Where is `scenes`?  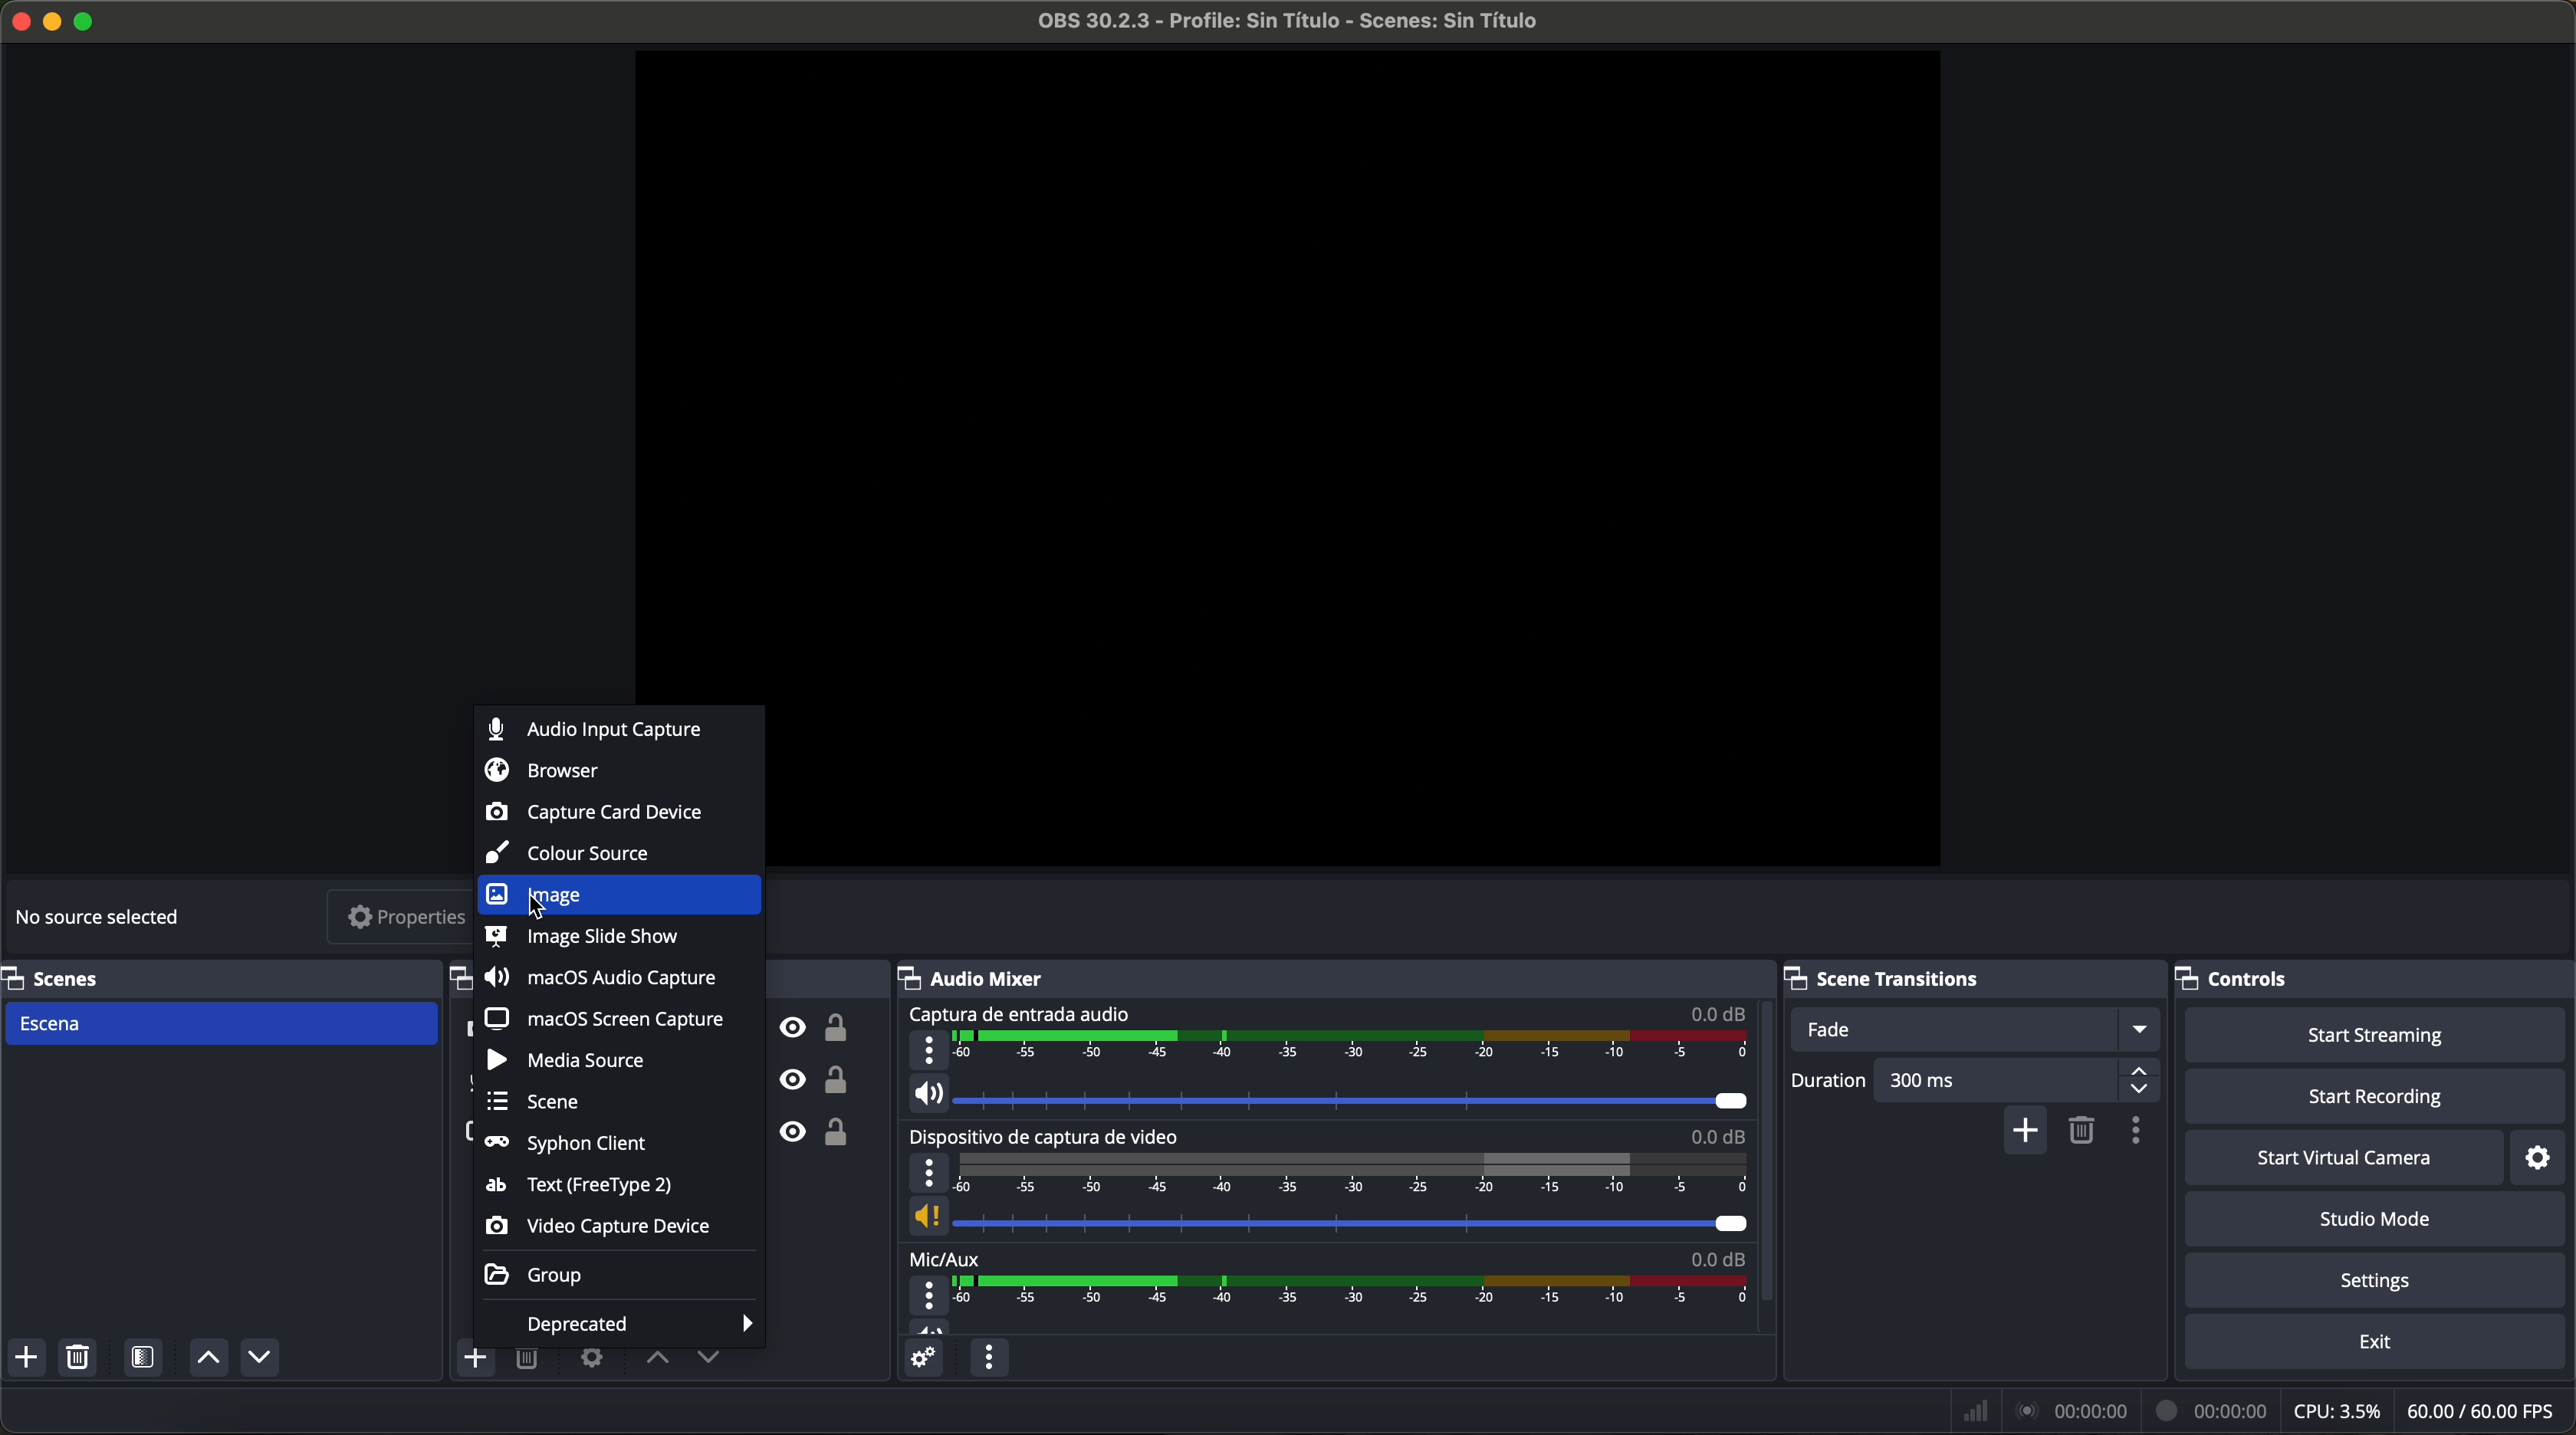 scenes is located at coordinates (55, 977).